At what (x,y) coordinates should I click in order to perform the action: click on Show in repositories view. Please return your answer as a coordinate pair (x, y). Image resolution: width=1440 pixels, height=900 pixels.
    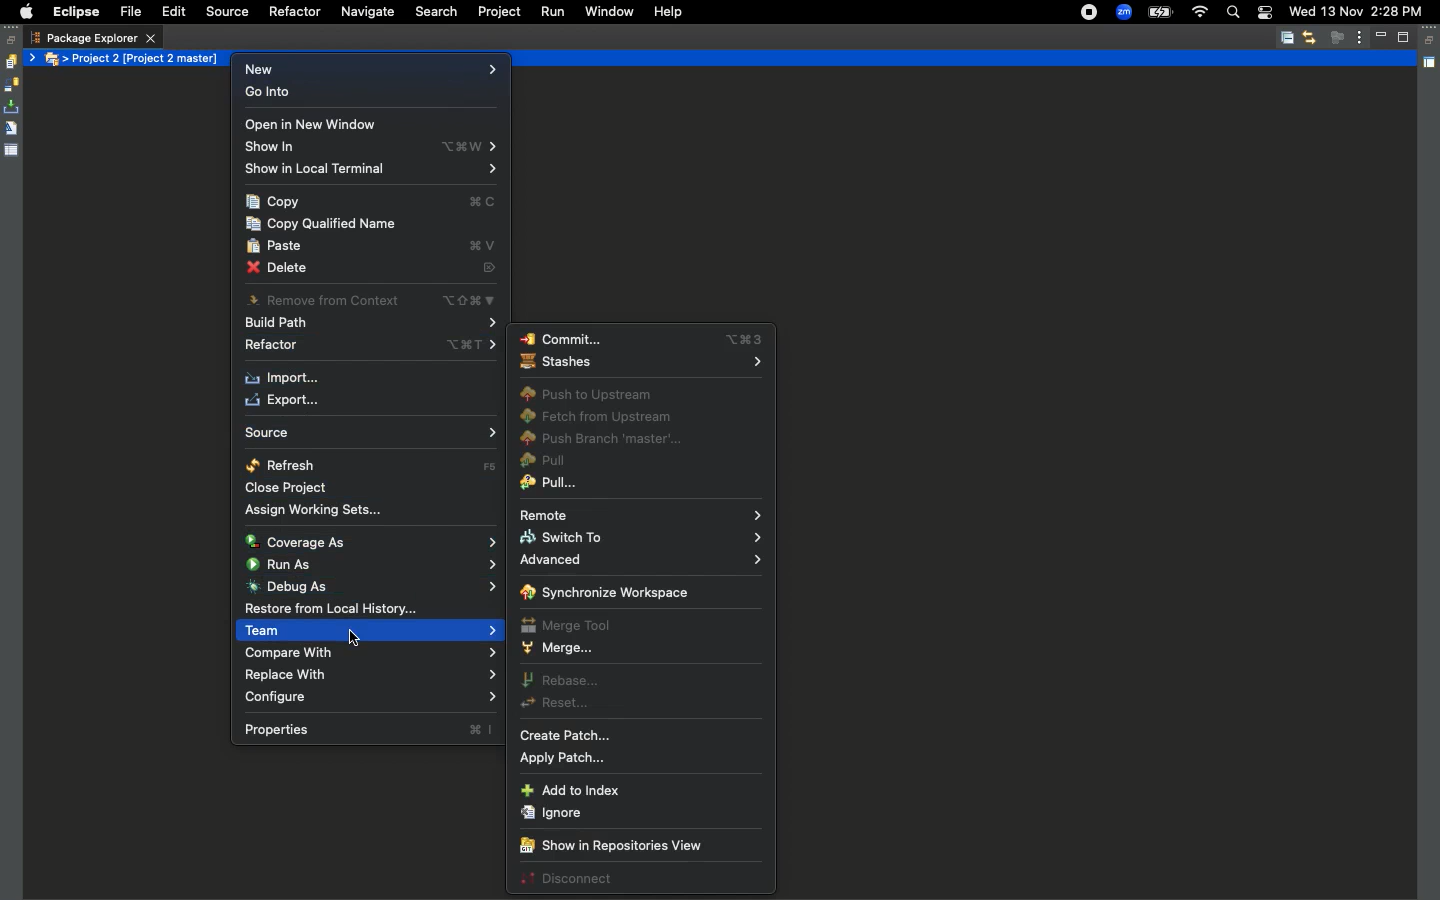
    Looking at the image, I should click on (609, 847).